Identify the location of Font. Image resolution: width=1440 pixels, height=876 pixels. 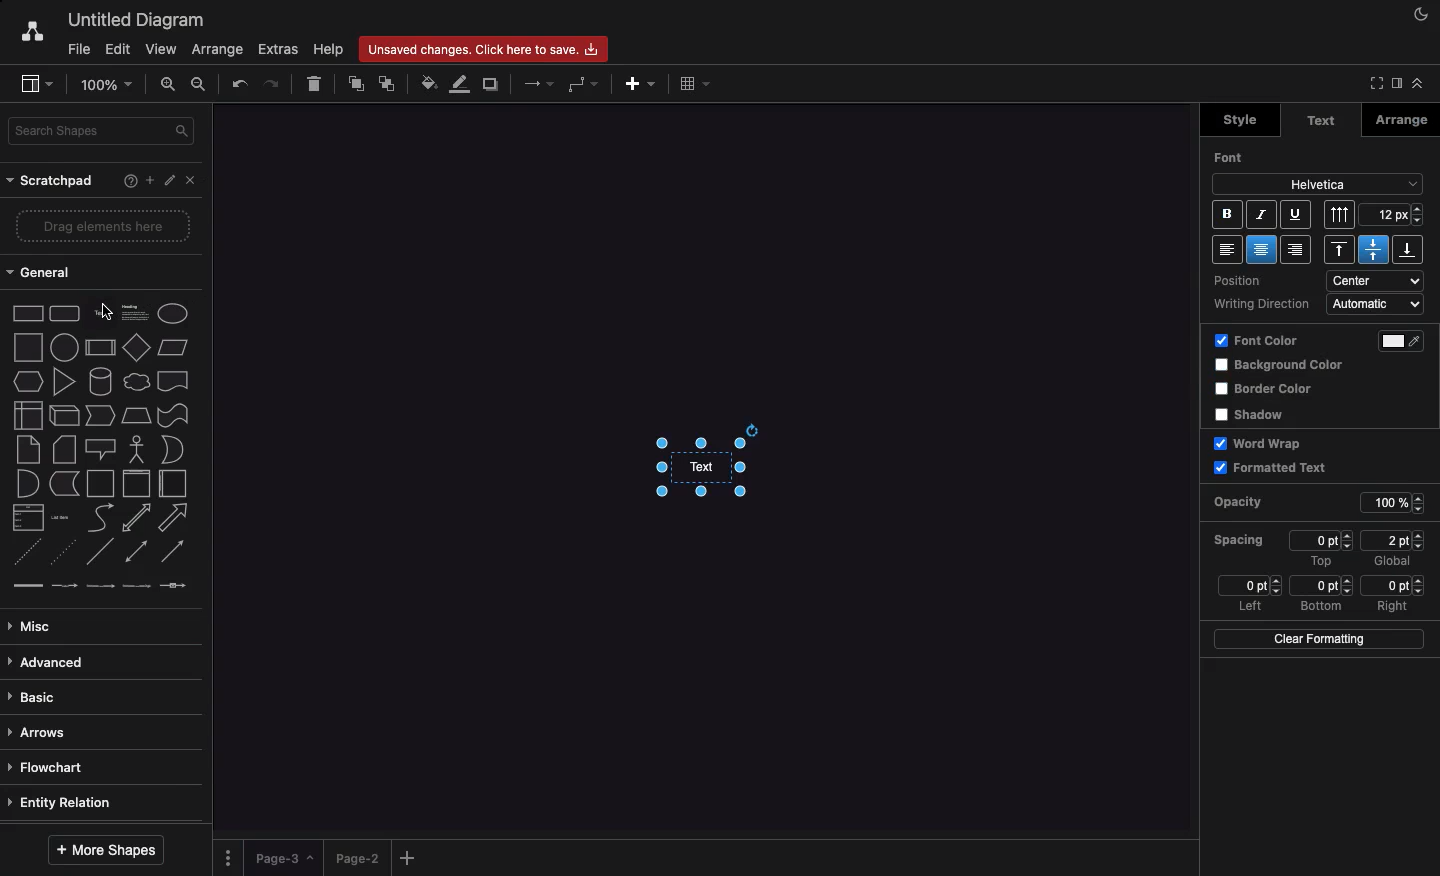
(1234, 157).